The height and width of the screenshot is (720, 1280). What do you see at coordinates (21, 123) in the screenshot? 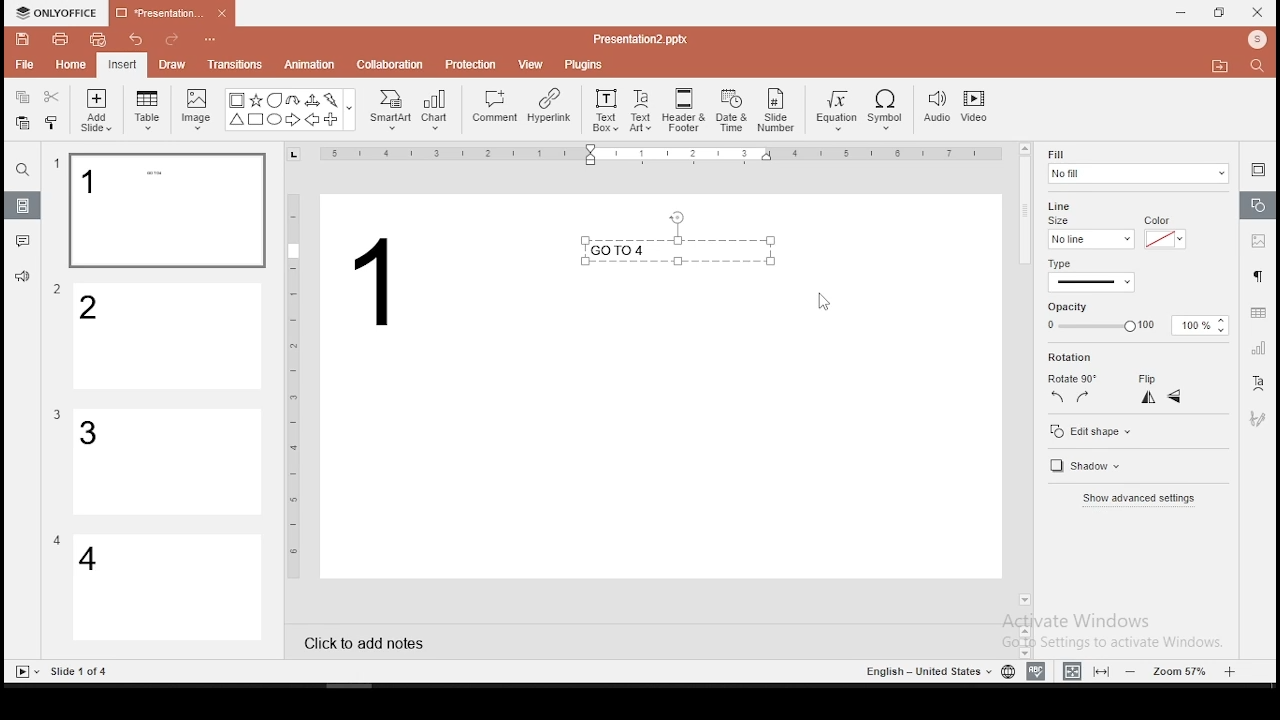
I see `paste` at bounding box center [21, 123].